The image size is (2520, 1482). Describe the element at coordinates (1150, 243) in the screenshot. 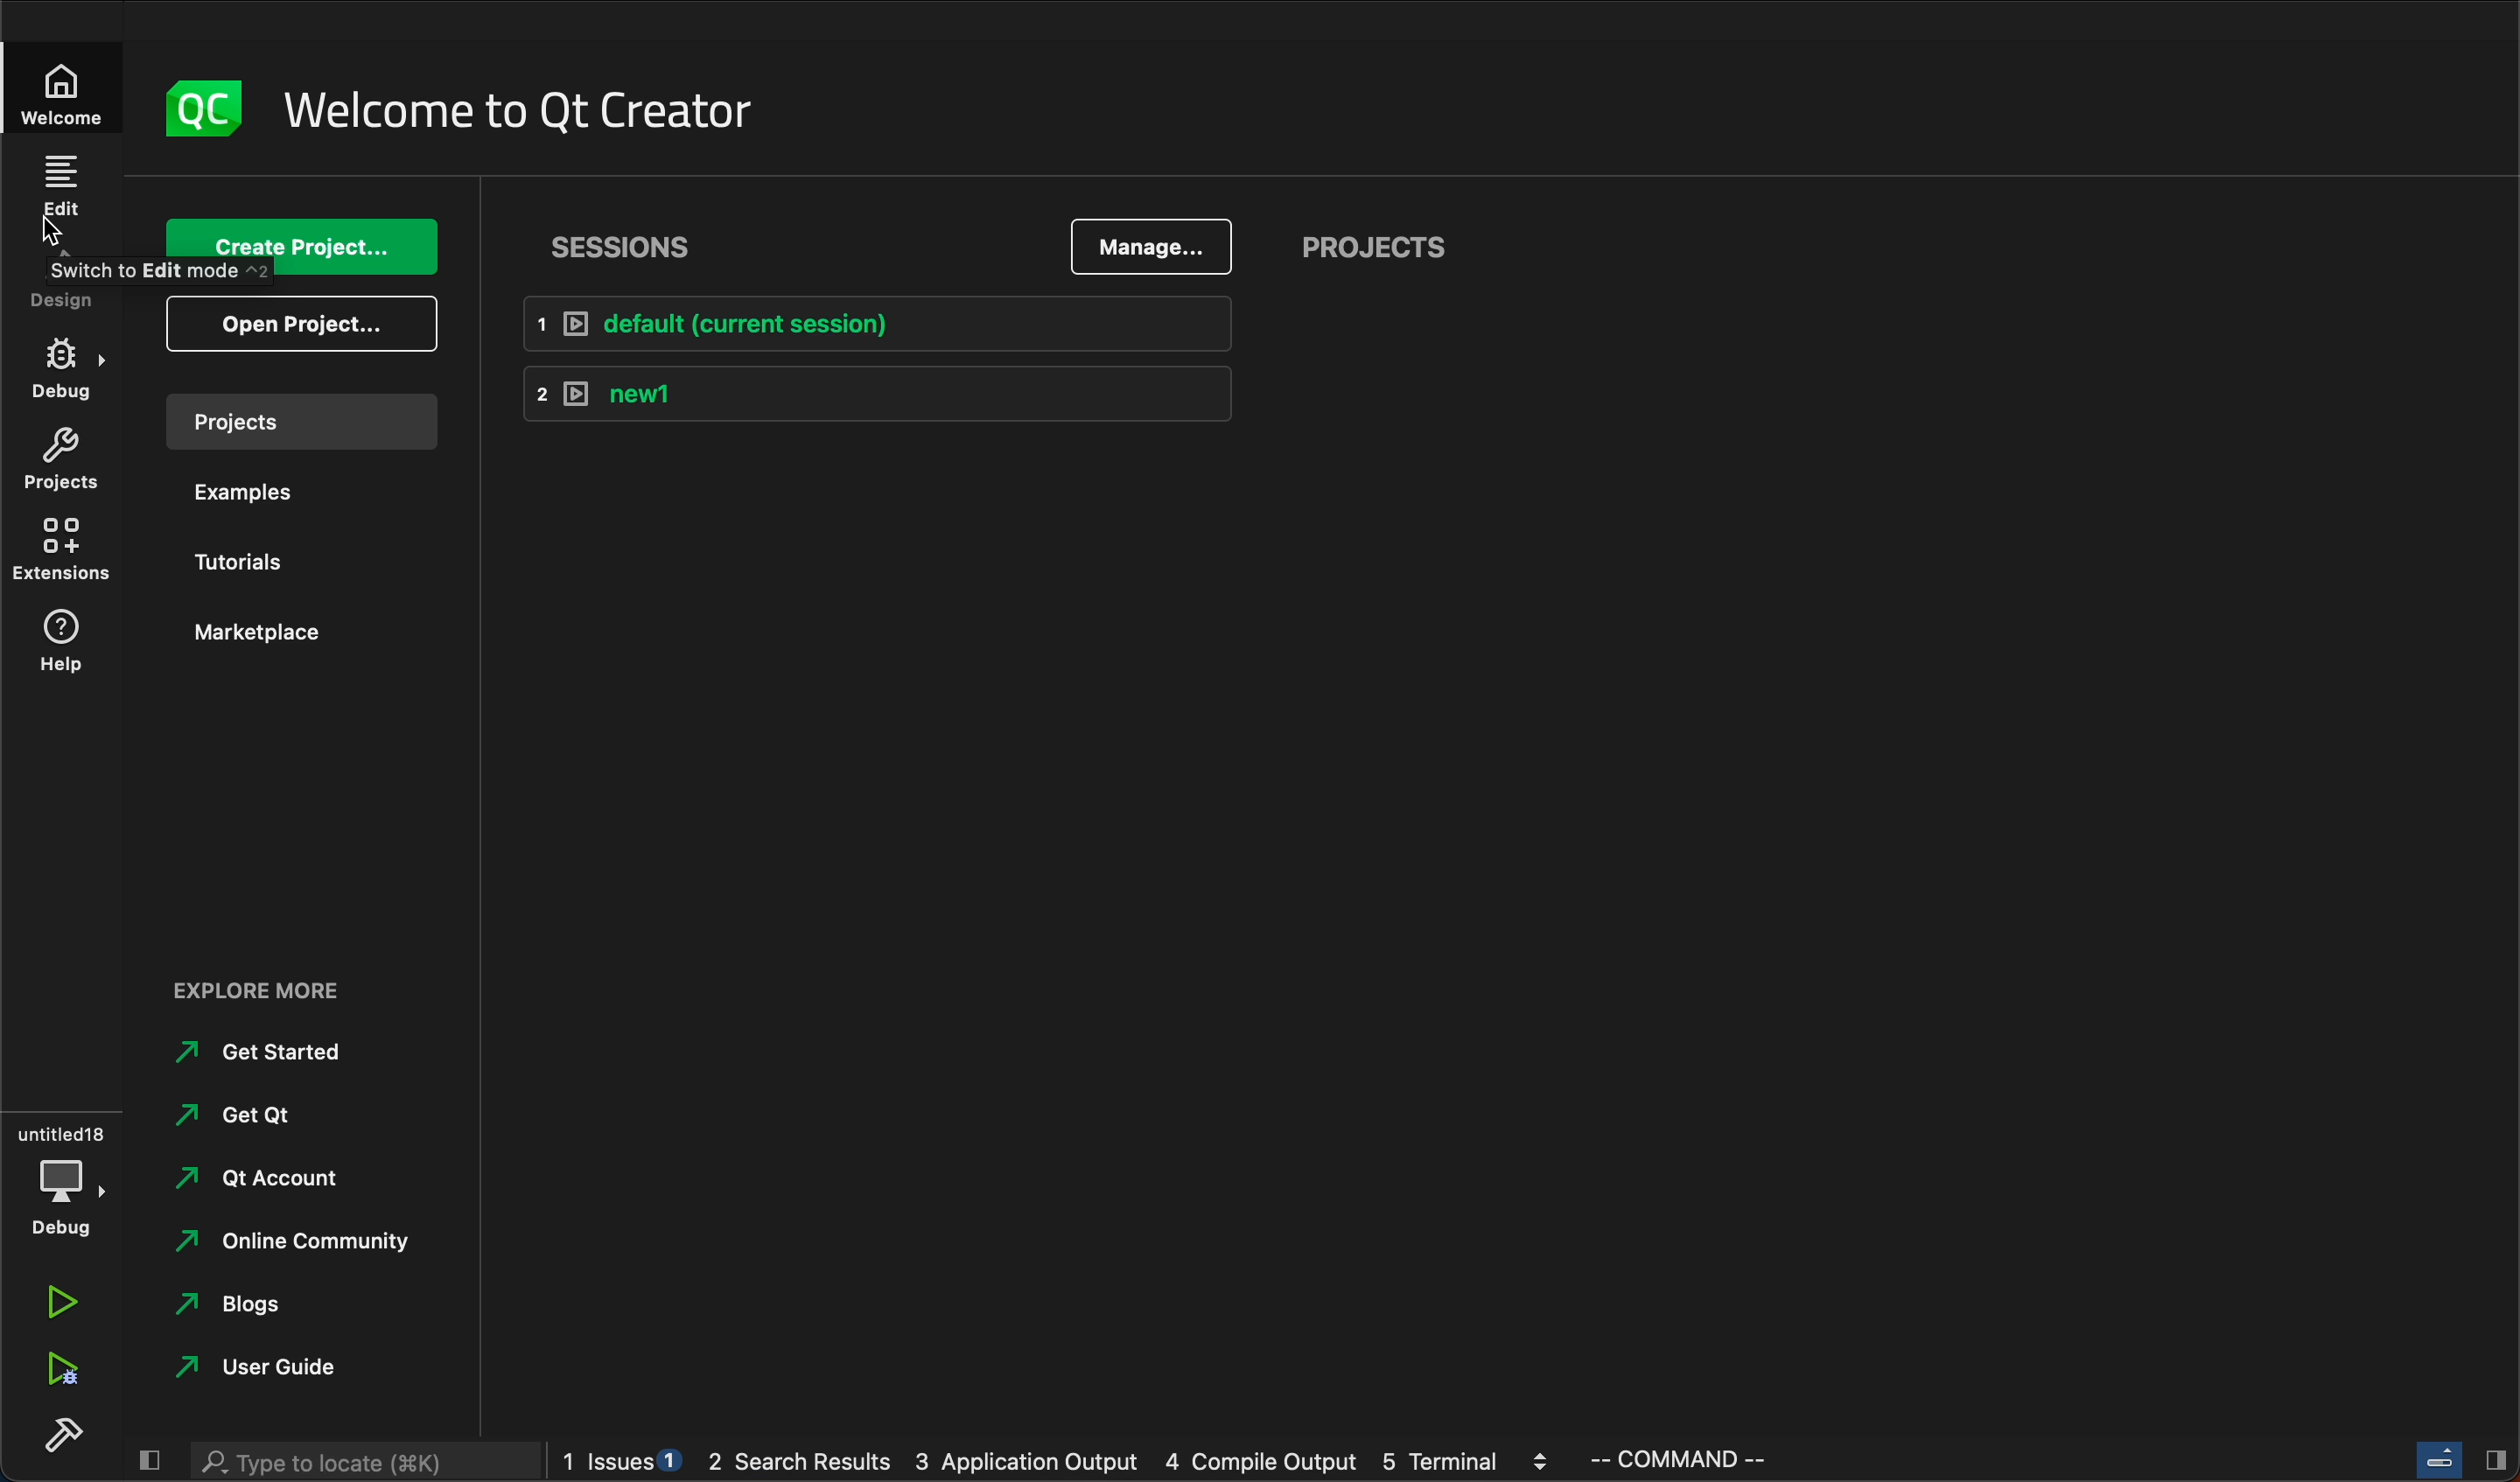

I see `manage` at that location.